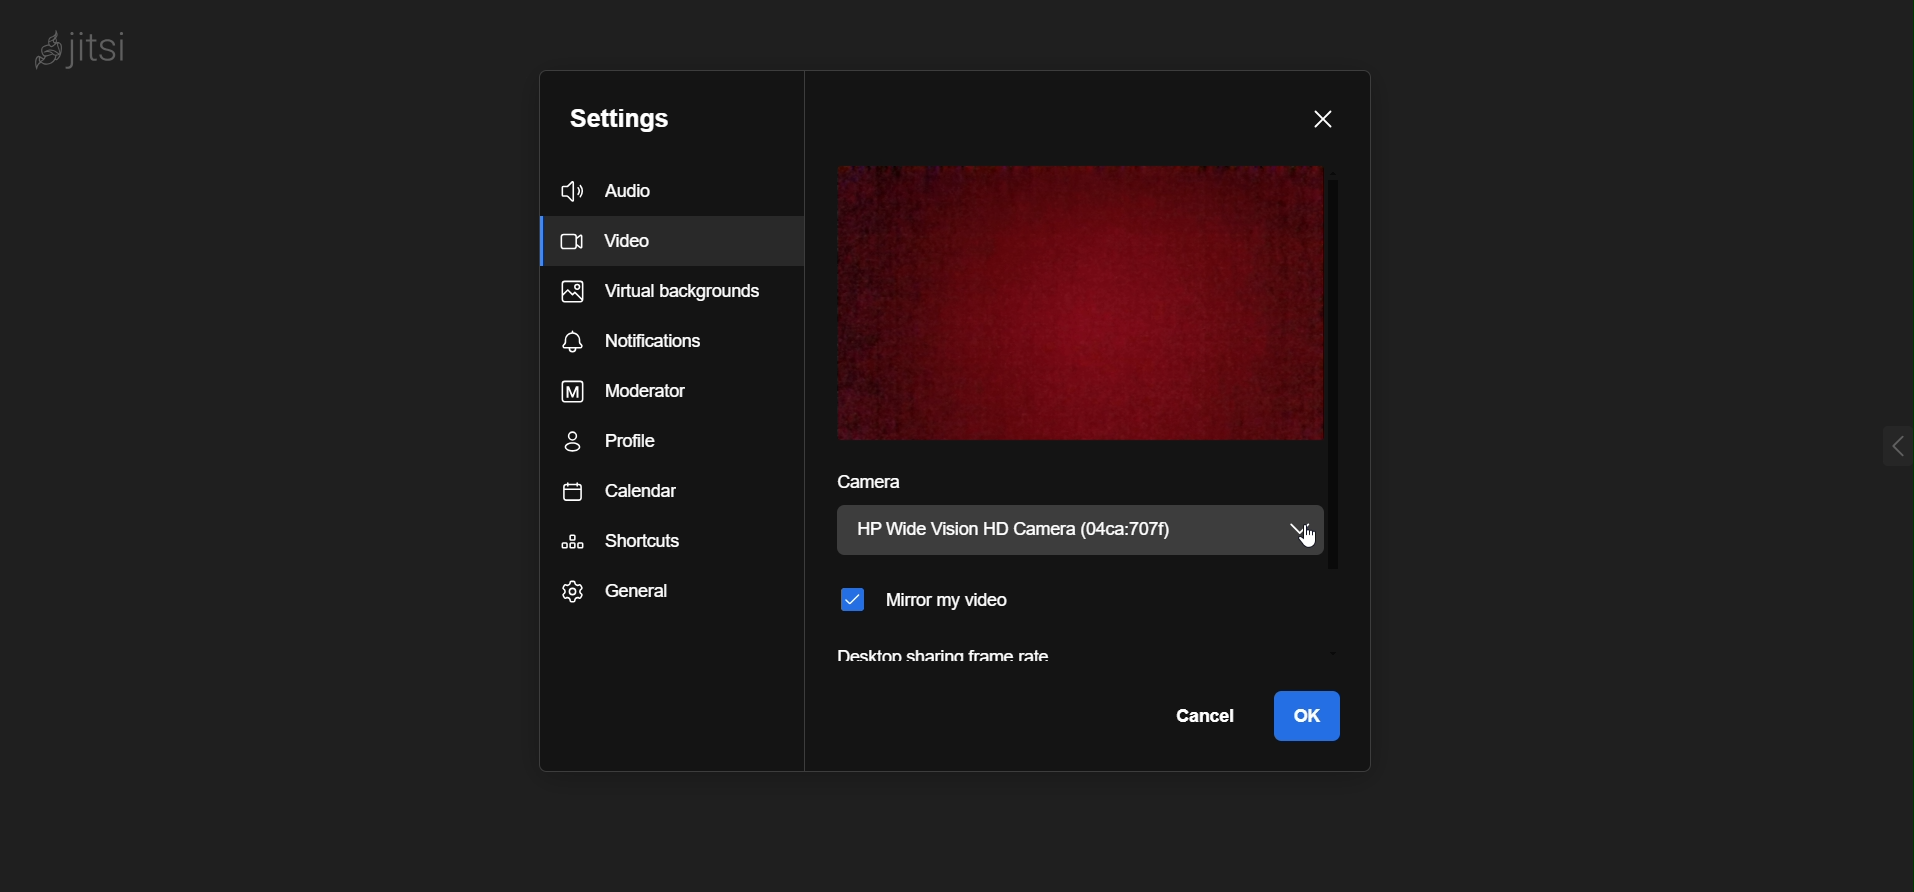  What do you see at coordinates (1314, 540) in the screenshot?
I see `cursor` at bounding box center [1314, 540].